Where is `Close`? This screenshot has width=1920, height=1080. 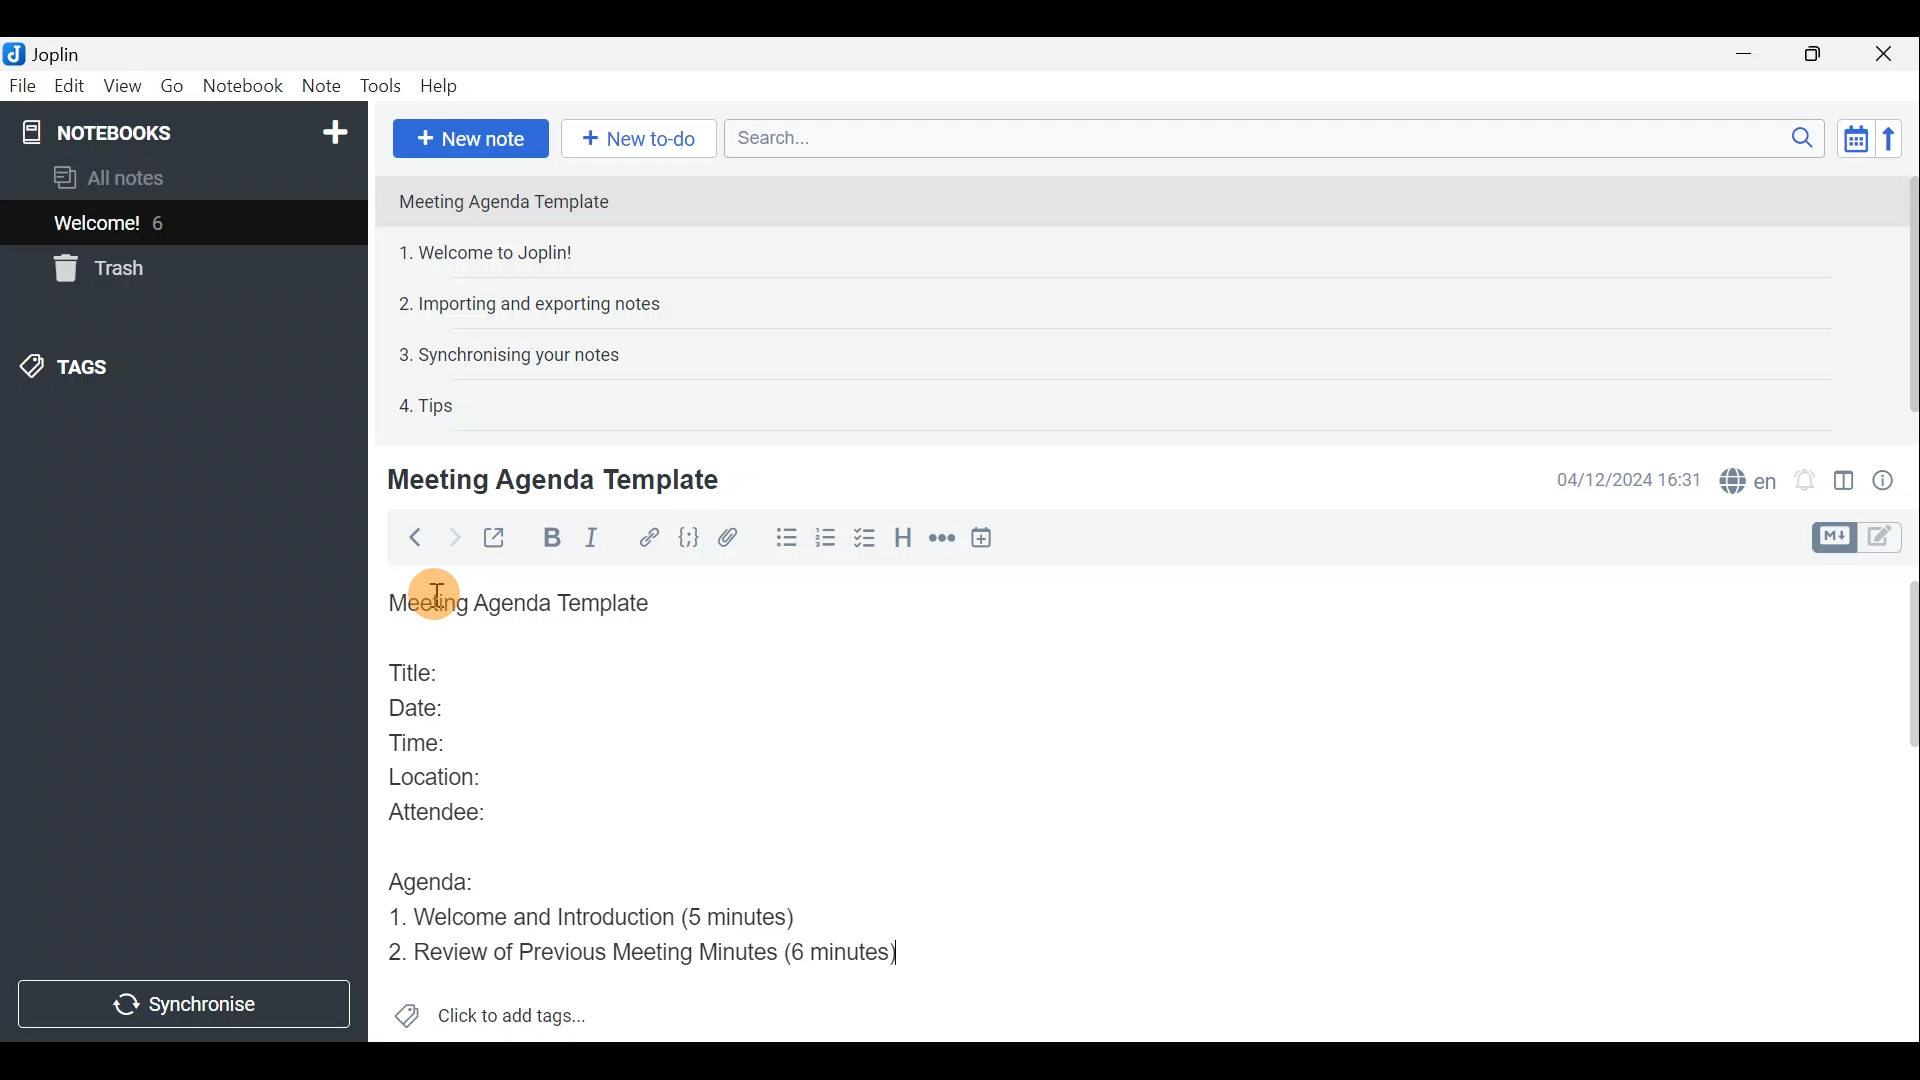
Close is located at coordinates (1885, 55).